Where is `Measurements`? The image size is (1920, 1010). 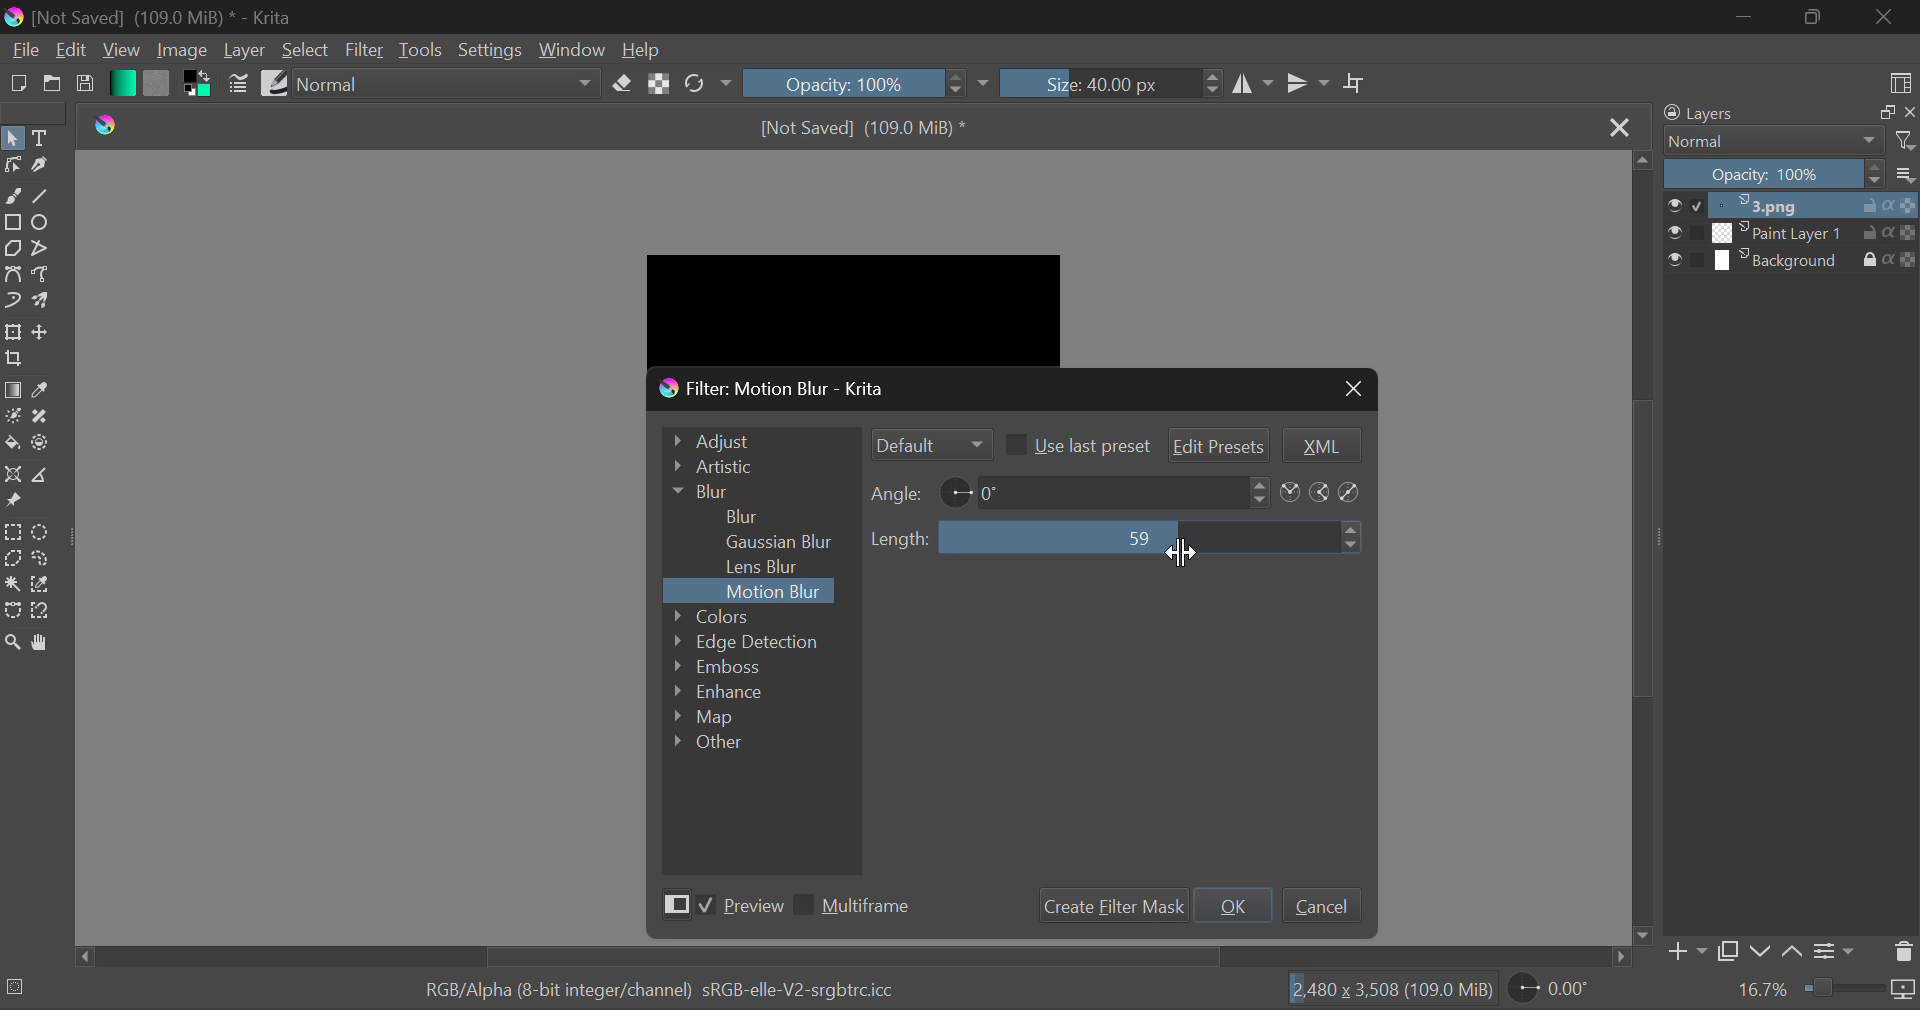 Measurements is located at coordinates (46, 475).